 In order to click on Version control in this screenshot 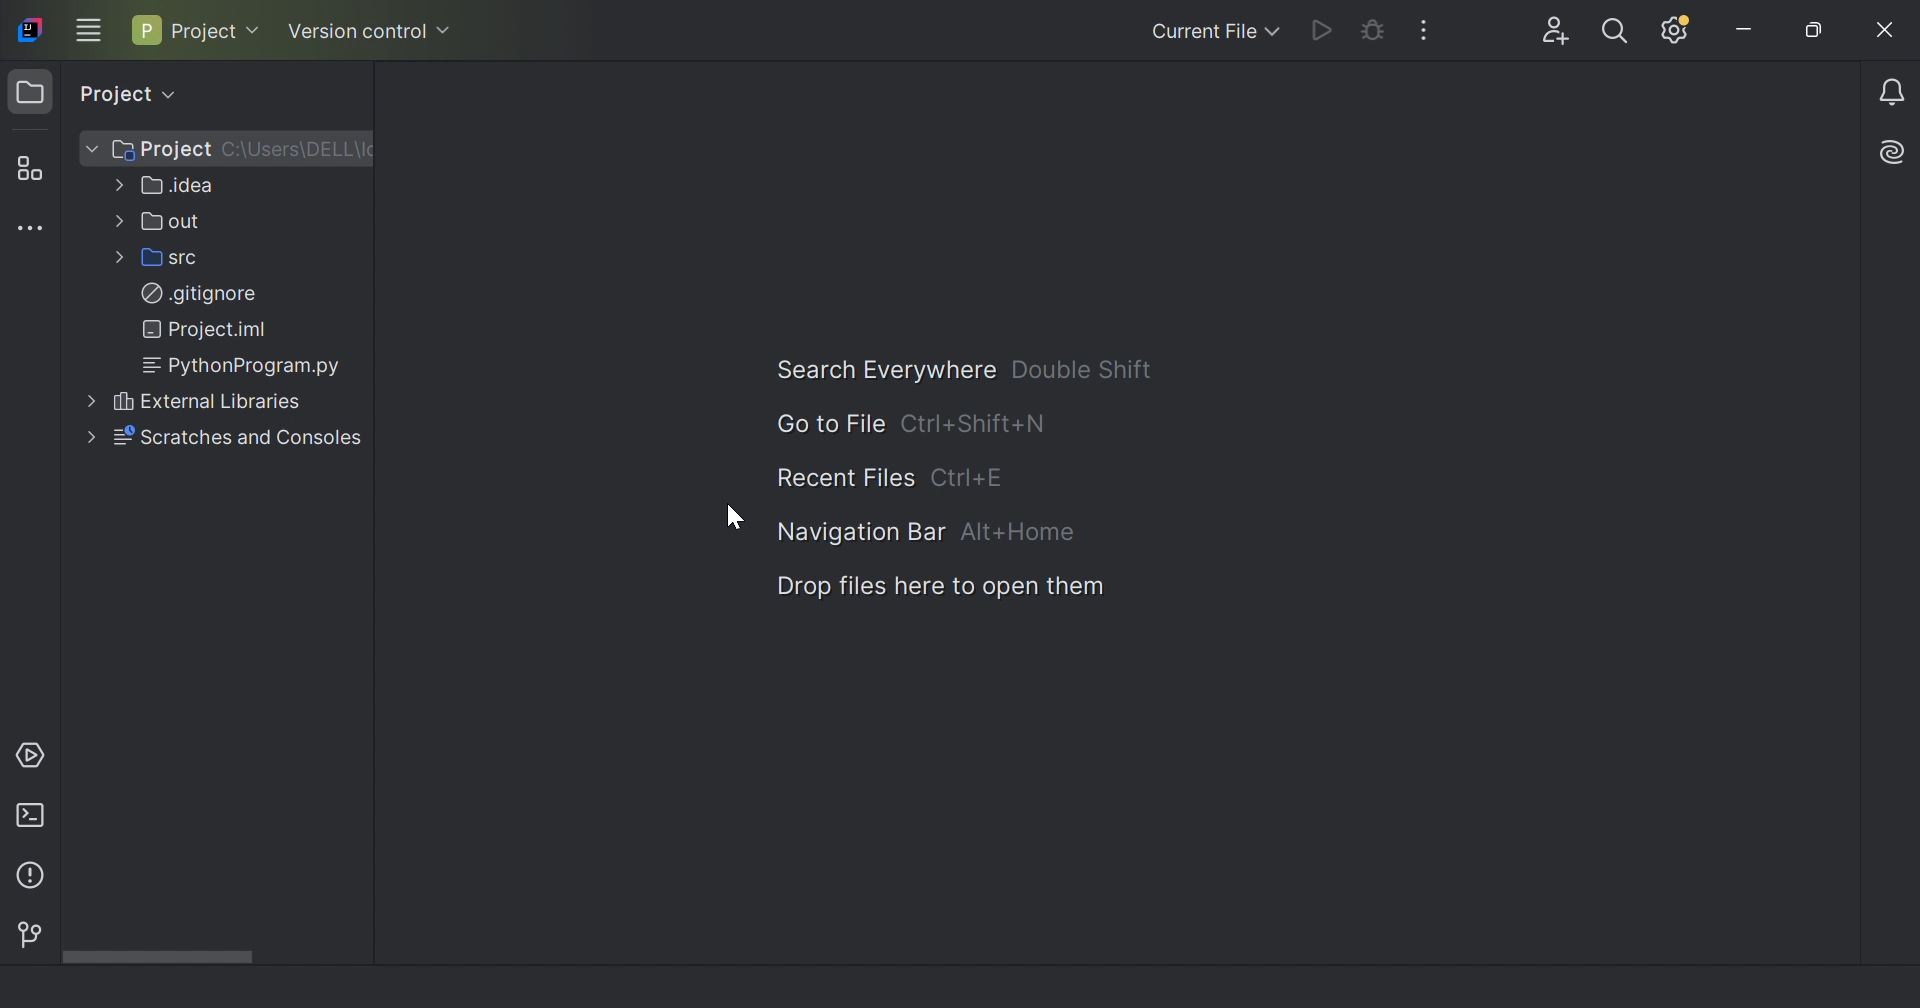, I will do `click(25, 932)`.